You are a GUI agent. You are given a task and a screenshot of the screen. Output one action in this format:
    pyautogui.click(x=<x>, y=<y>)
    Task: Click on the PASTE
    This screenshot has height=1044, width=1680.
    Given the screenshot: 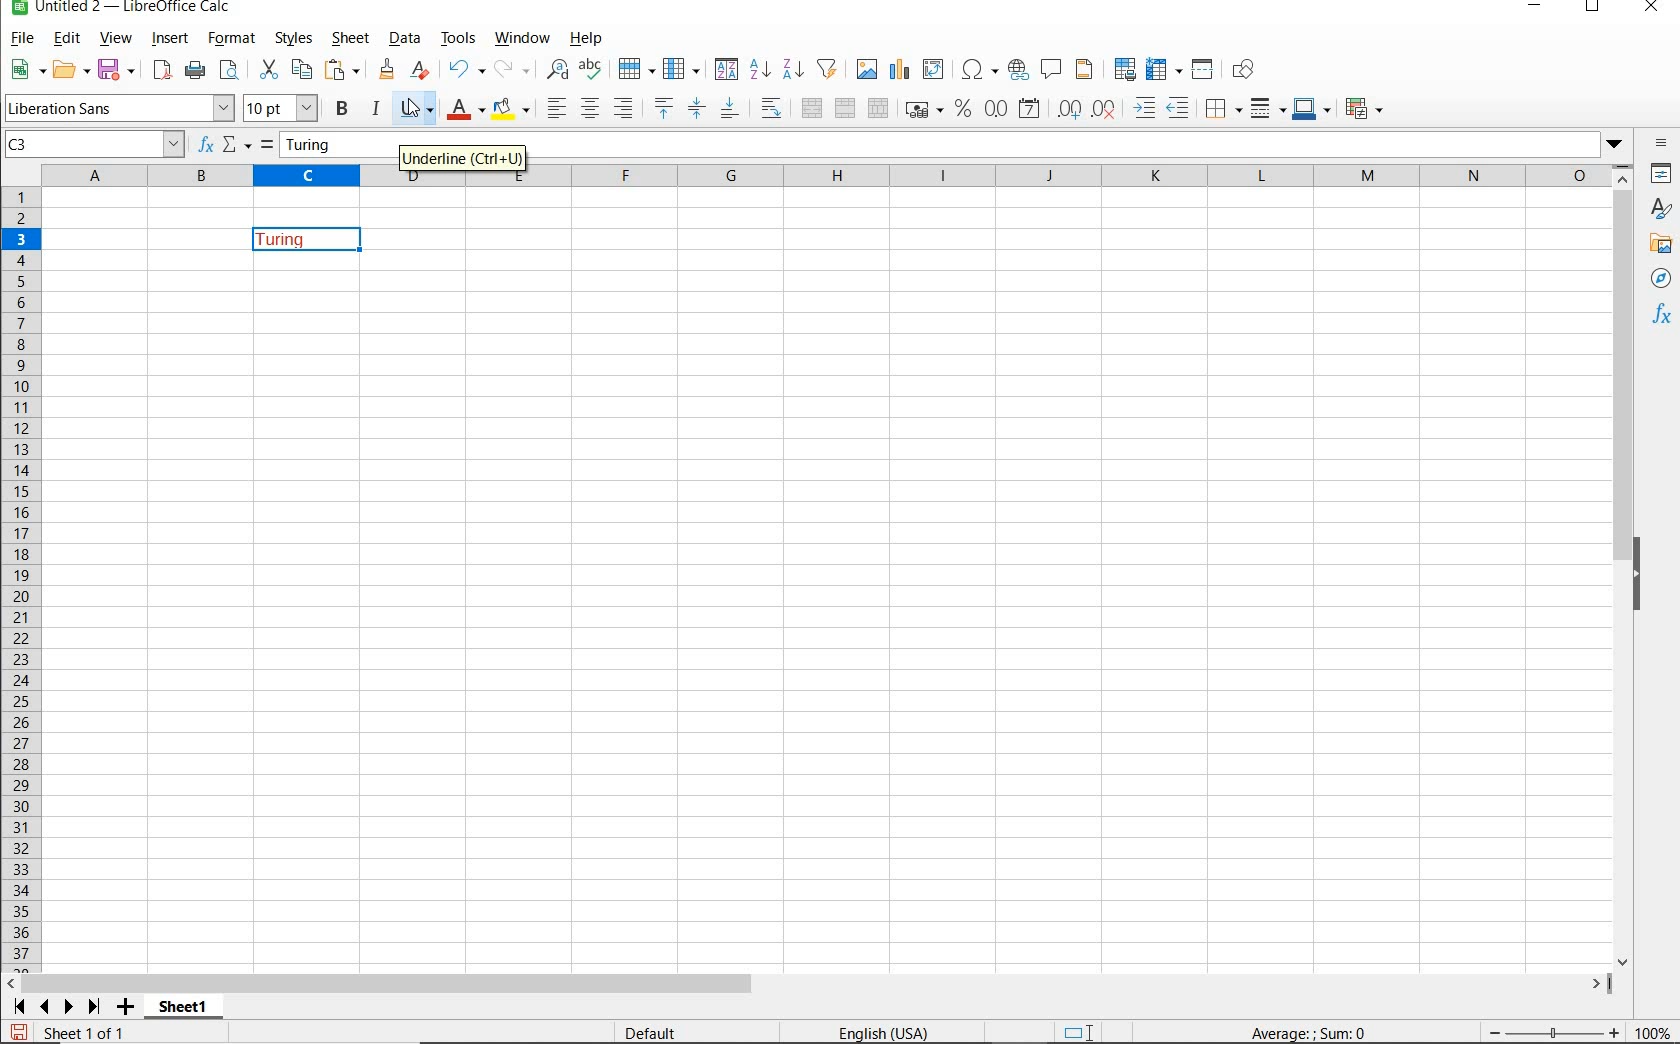 What is the action you would take?
    pyautogui.click(x=232, y=70)
    